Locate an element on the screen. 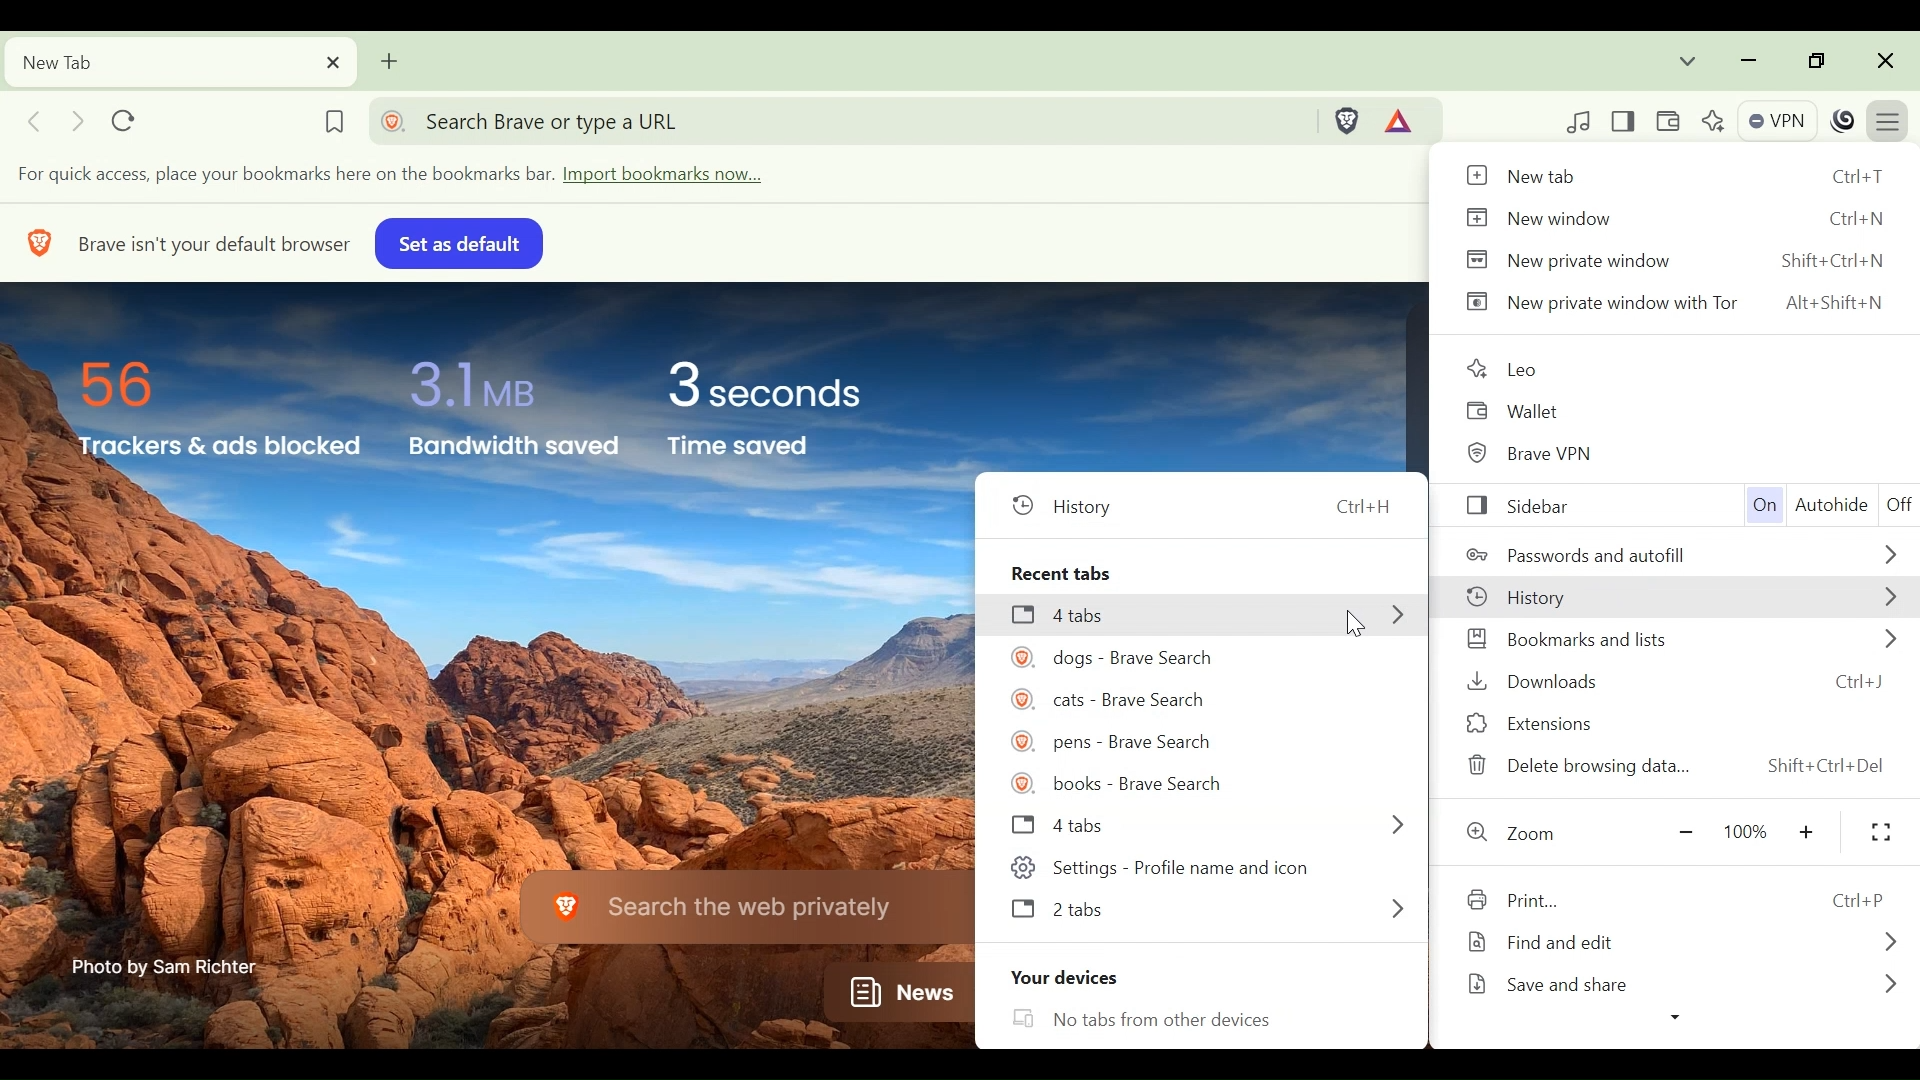  set as default is located at coordinates (455, 242).